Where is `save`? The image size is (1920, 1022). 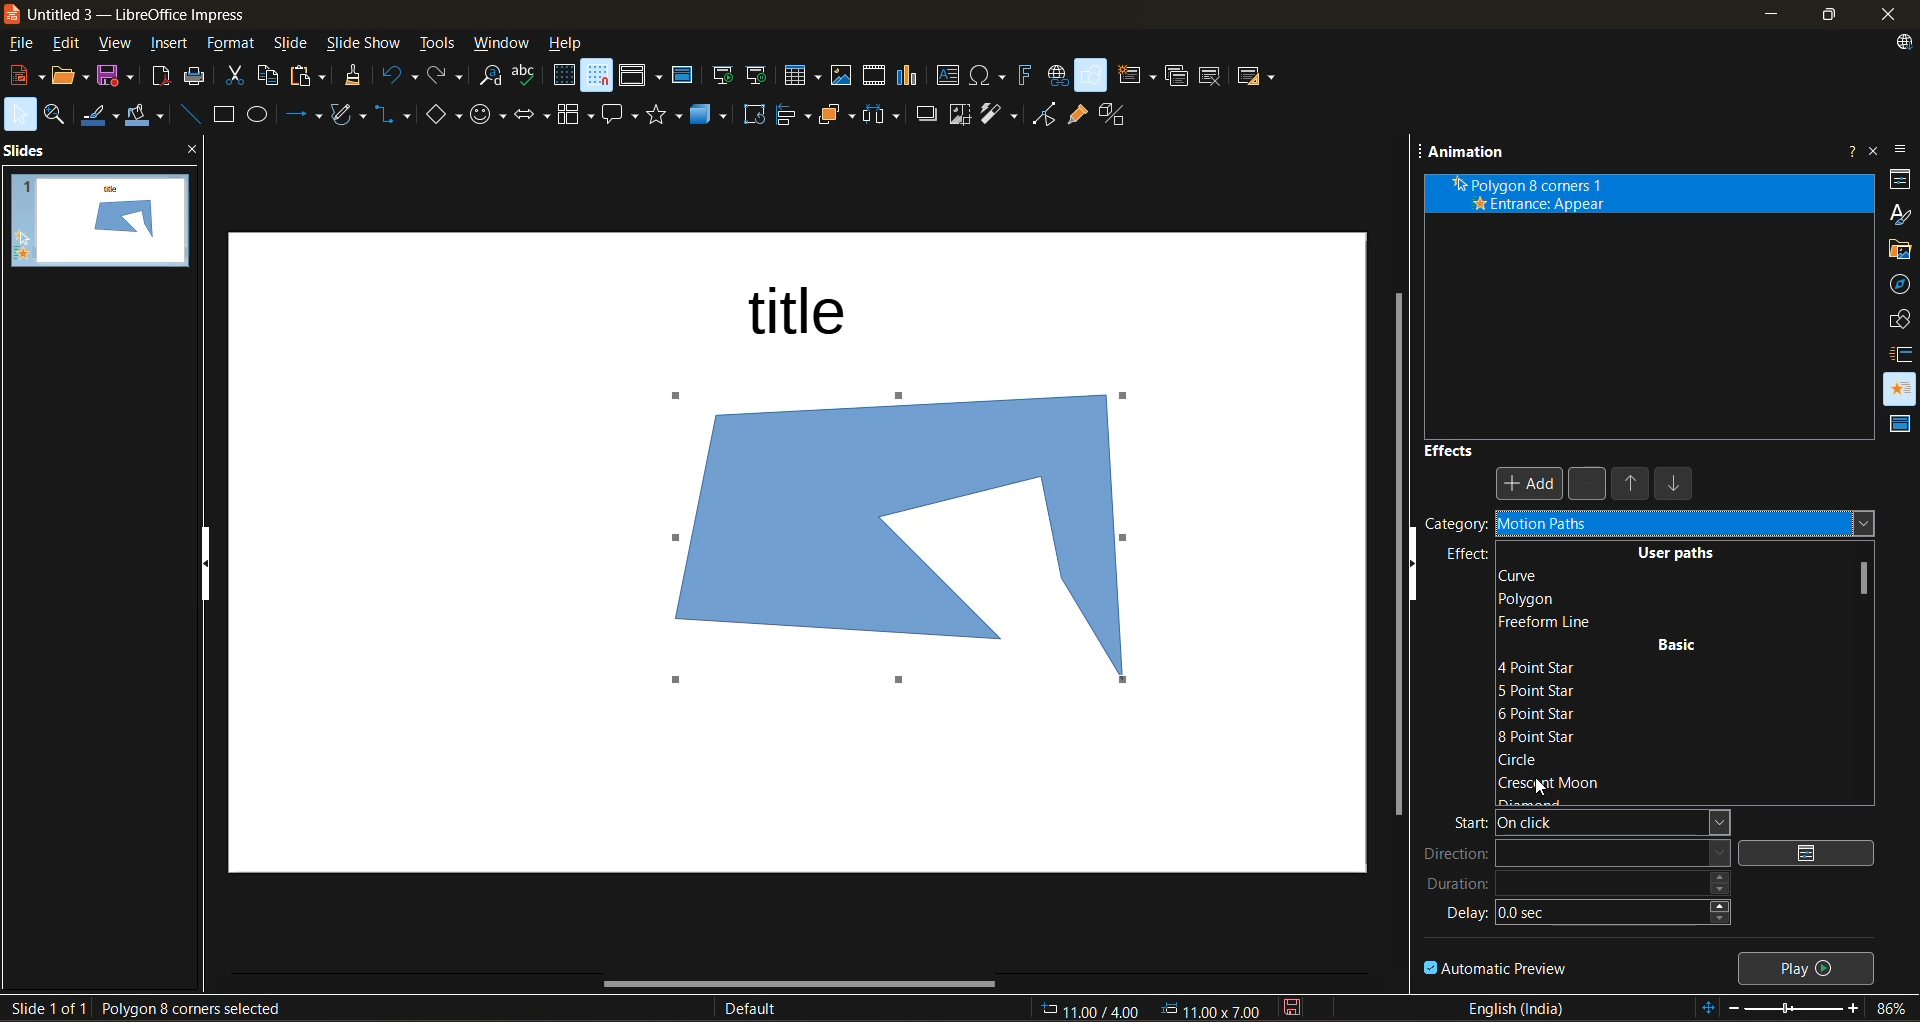 save is located at coordinates (117, 76).